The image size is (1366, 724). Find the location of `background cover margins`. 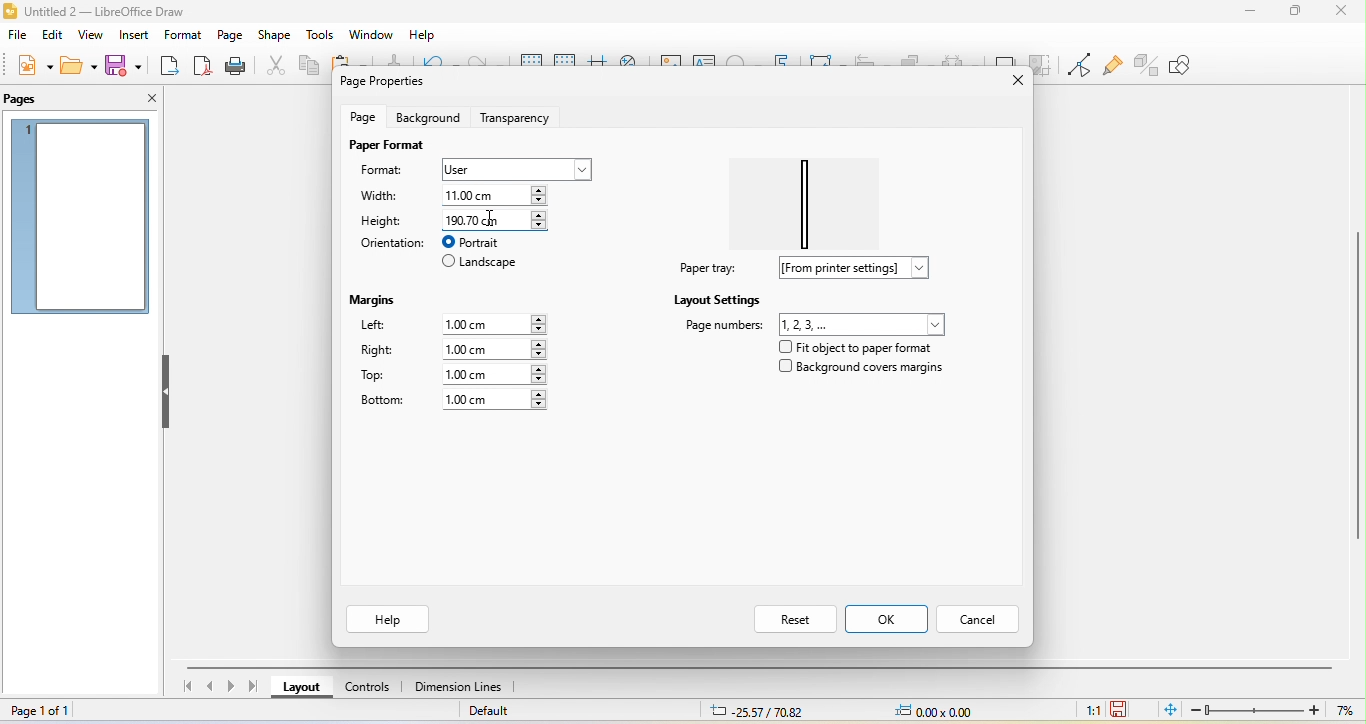

background cover margins is located at coordinates (862, 371).